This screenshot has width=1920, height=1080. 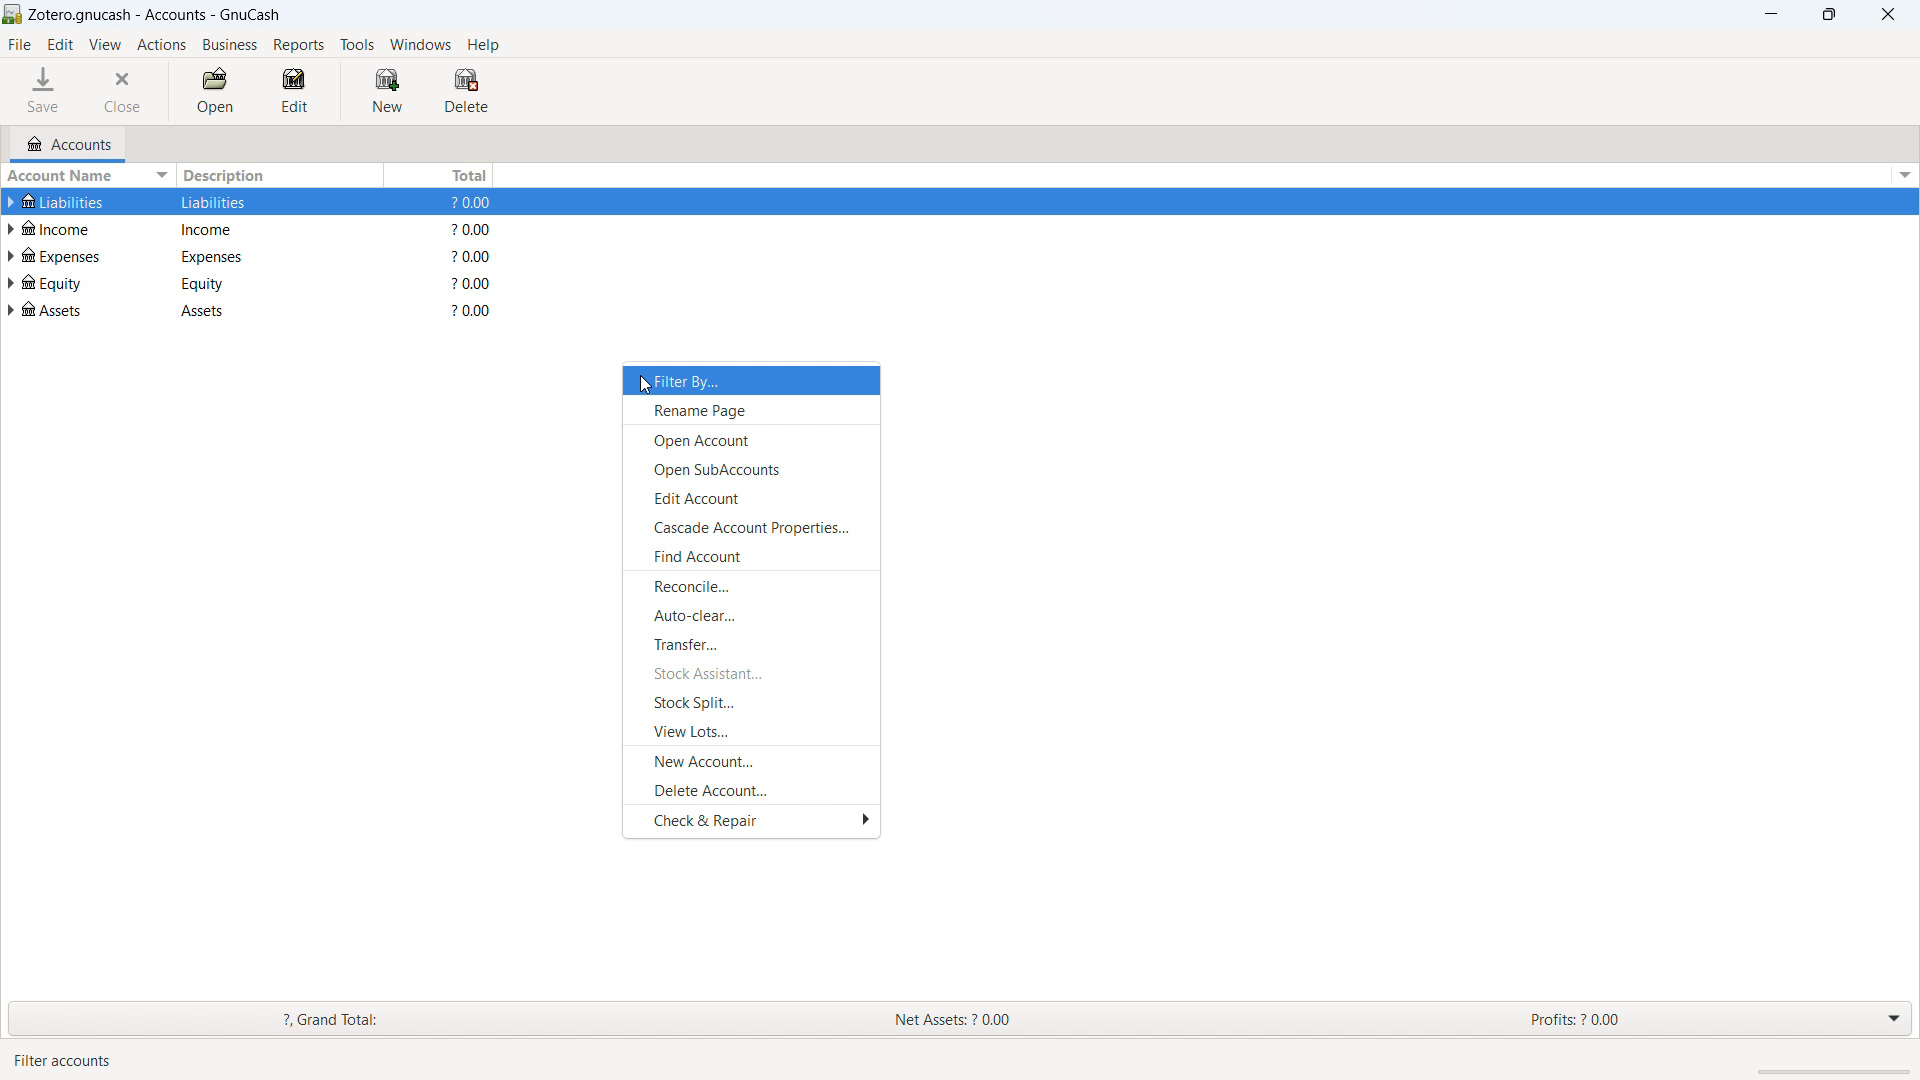 I want to click on description, so click(x=280, y=176).